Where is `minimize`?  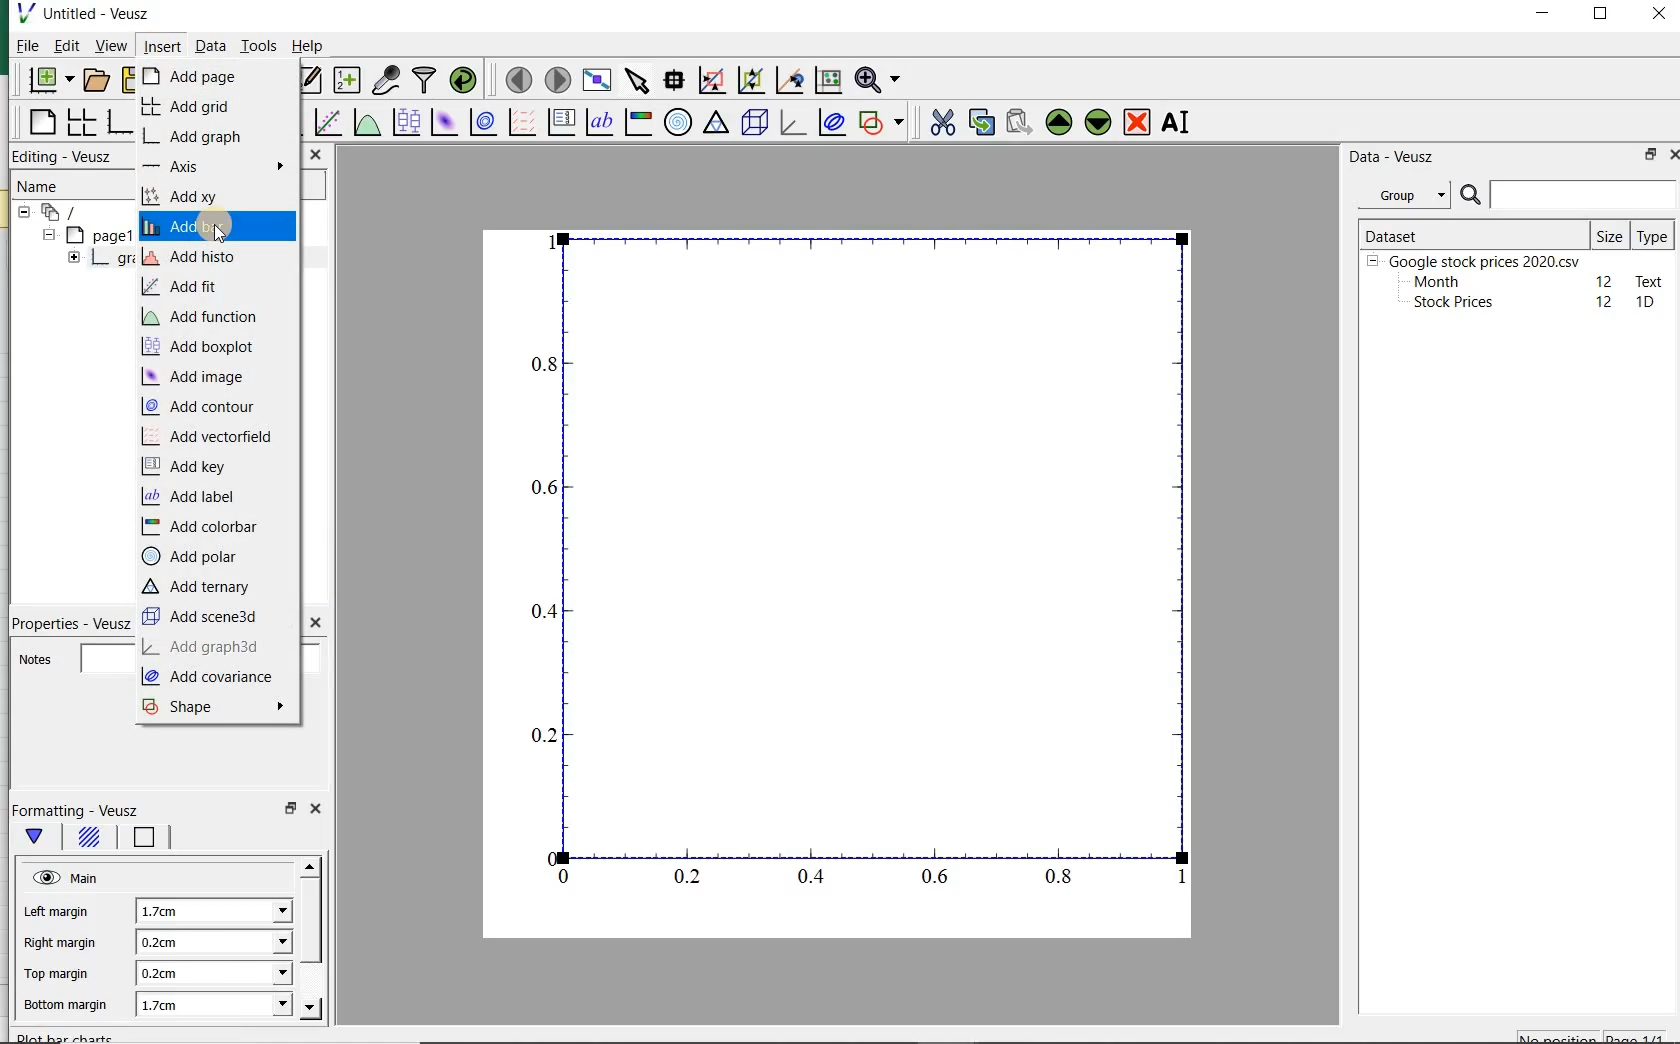
minimize is located at coordinates (1544, 15).